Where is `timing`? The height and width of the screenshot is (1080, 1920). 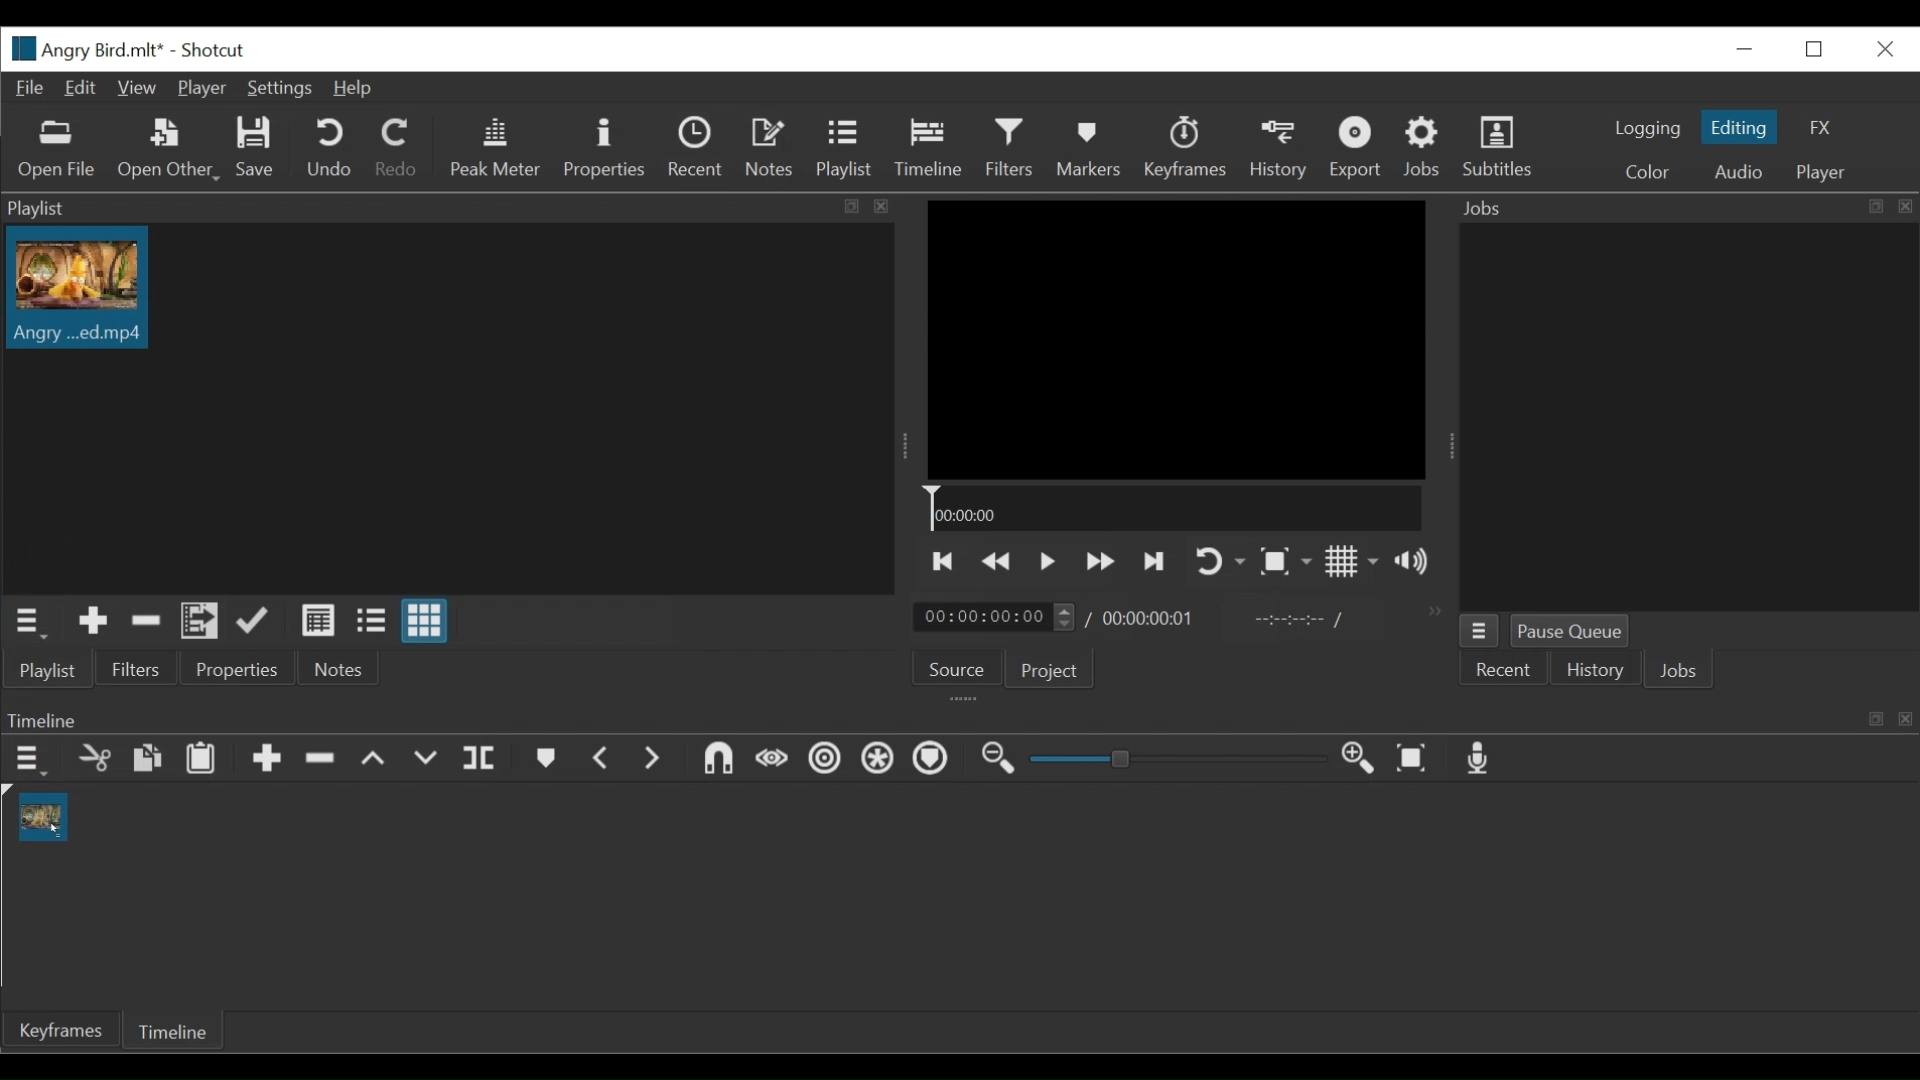 timing is located at coordinates (1143, 618).